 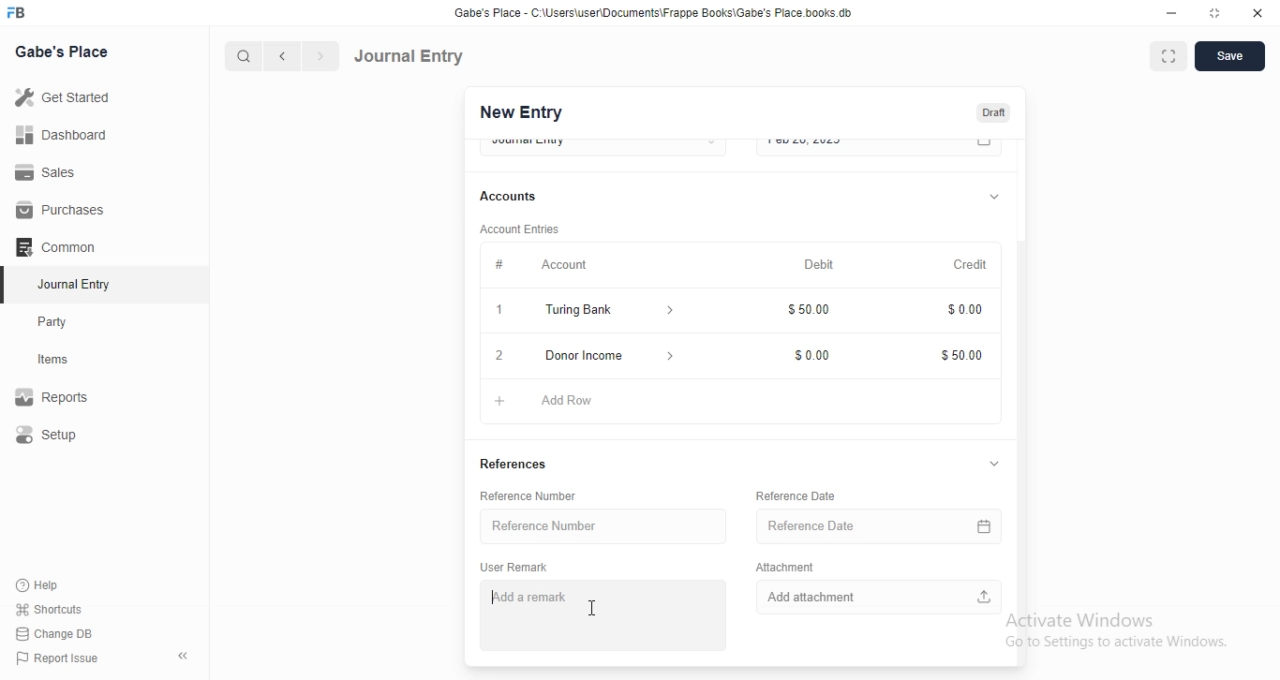 I want to click on $000, so click(x=814, y=351).